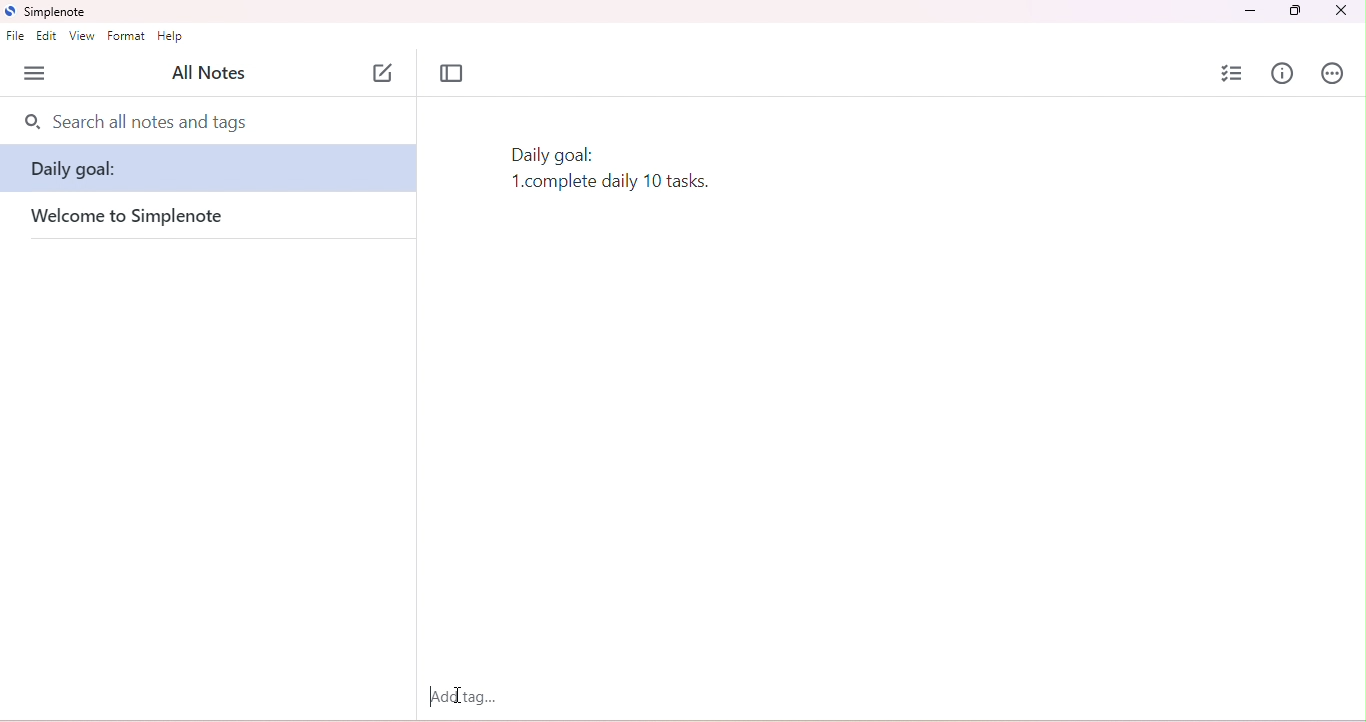 The image size is (1366, 722). I want to click on add tag, so click(463, 697).